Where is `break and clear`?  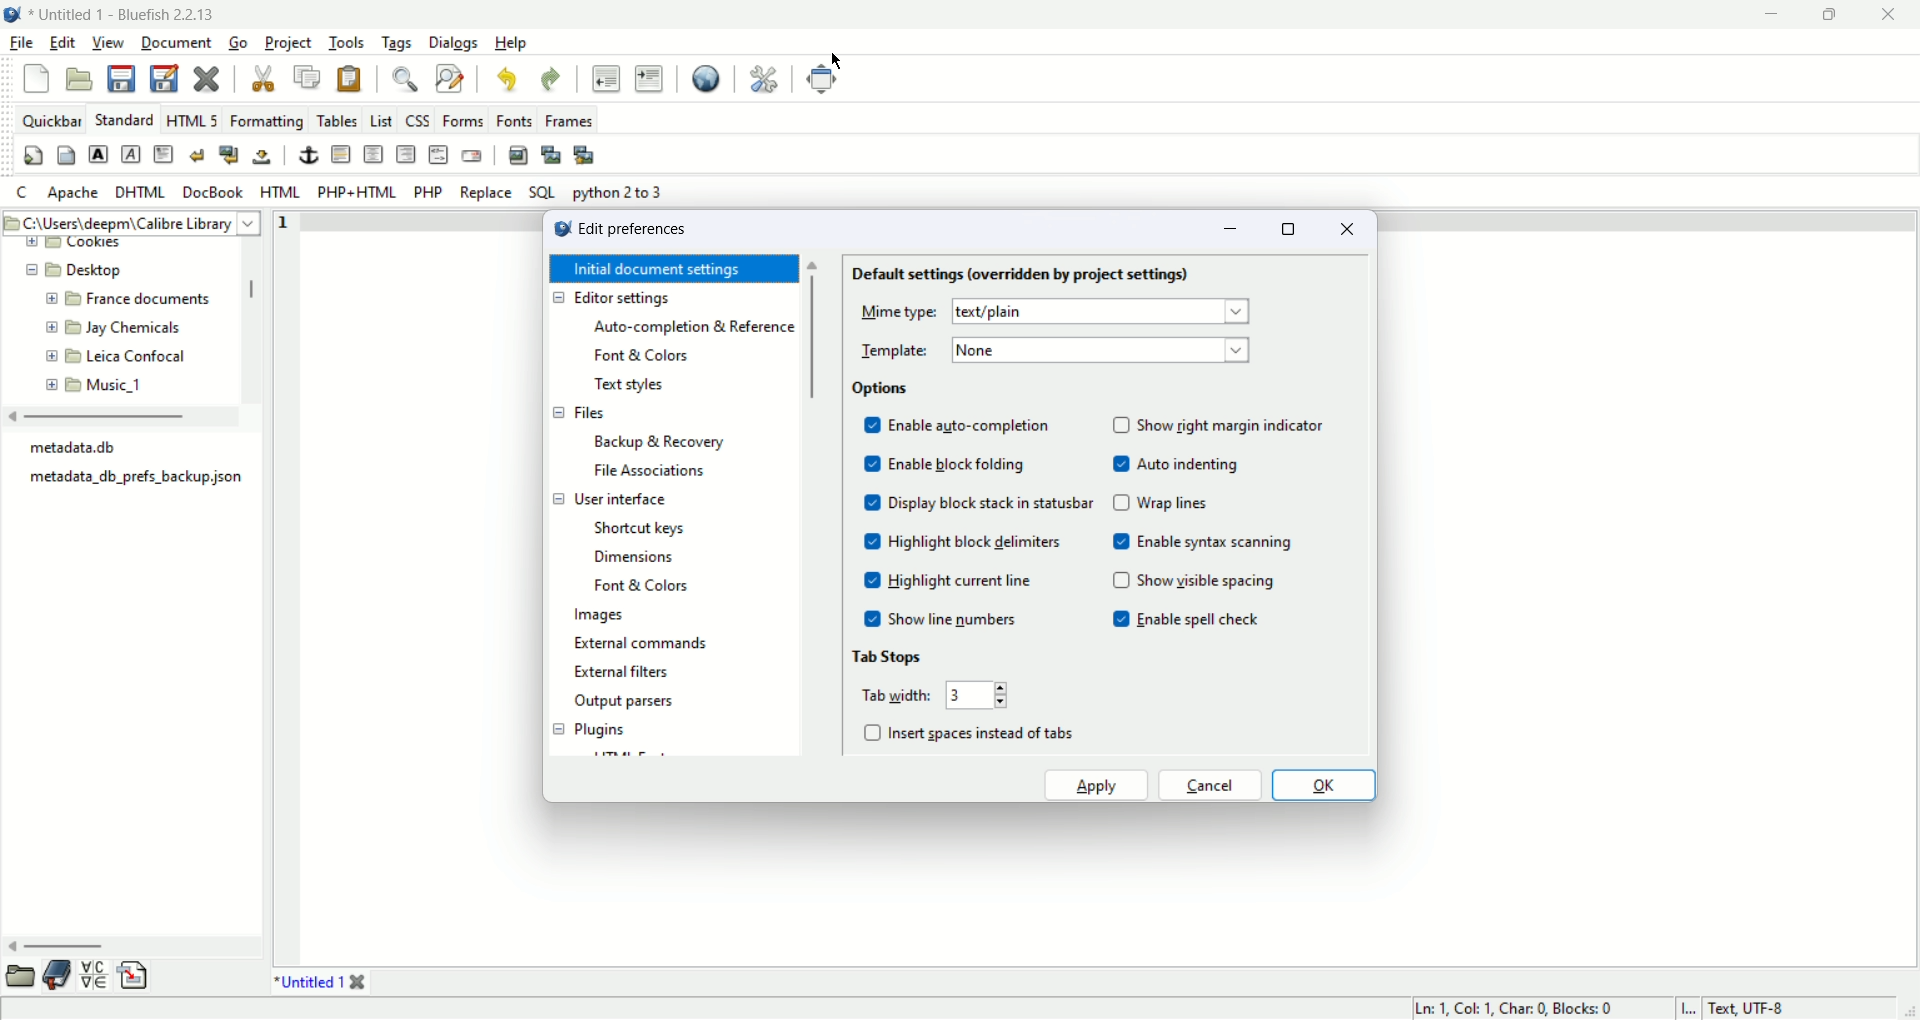
break and clear is located at coordinates (231, 156).